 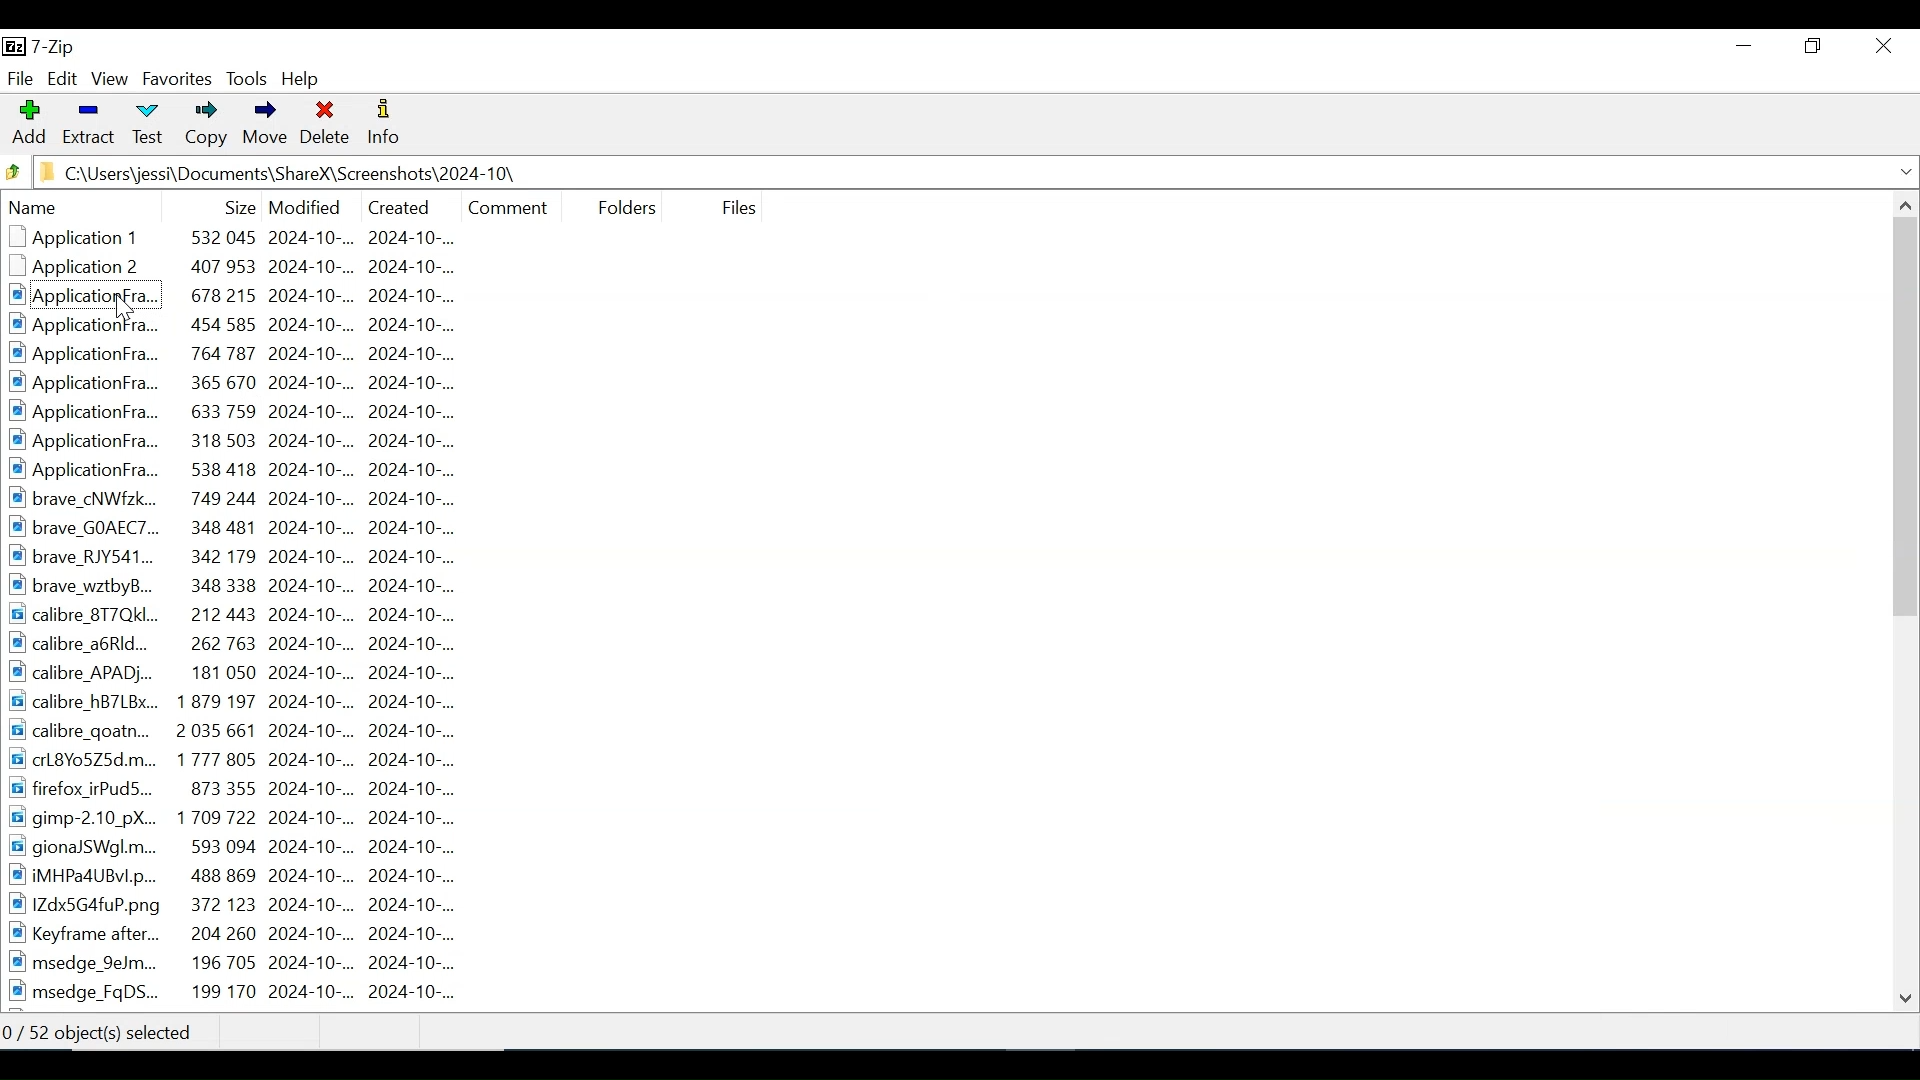 What do you see at coordinates (249, 269) in the screenshot?
I see ` Application2 ~~ 407 953 2024-10-... 2024-10-...` at bounding box center [249, 269].